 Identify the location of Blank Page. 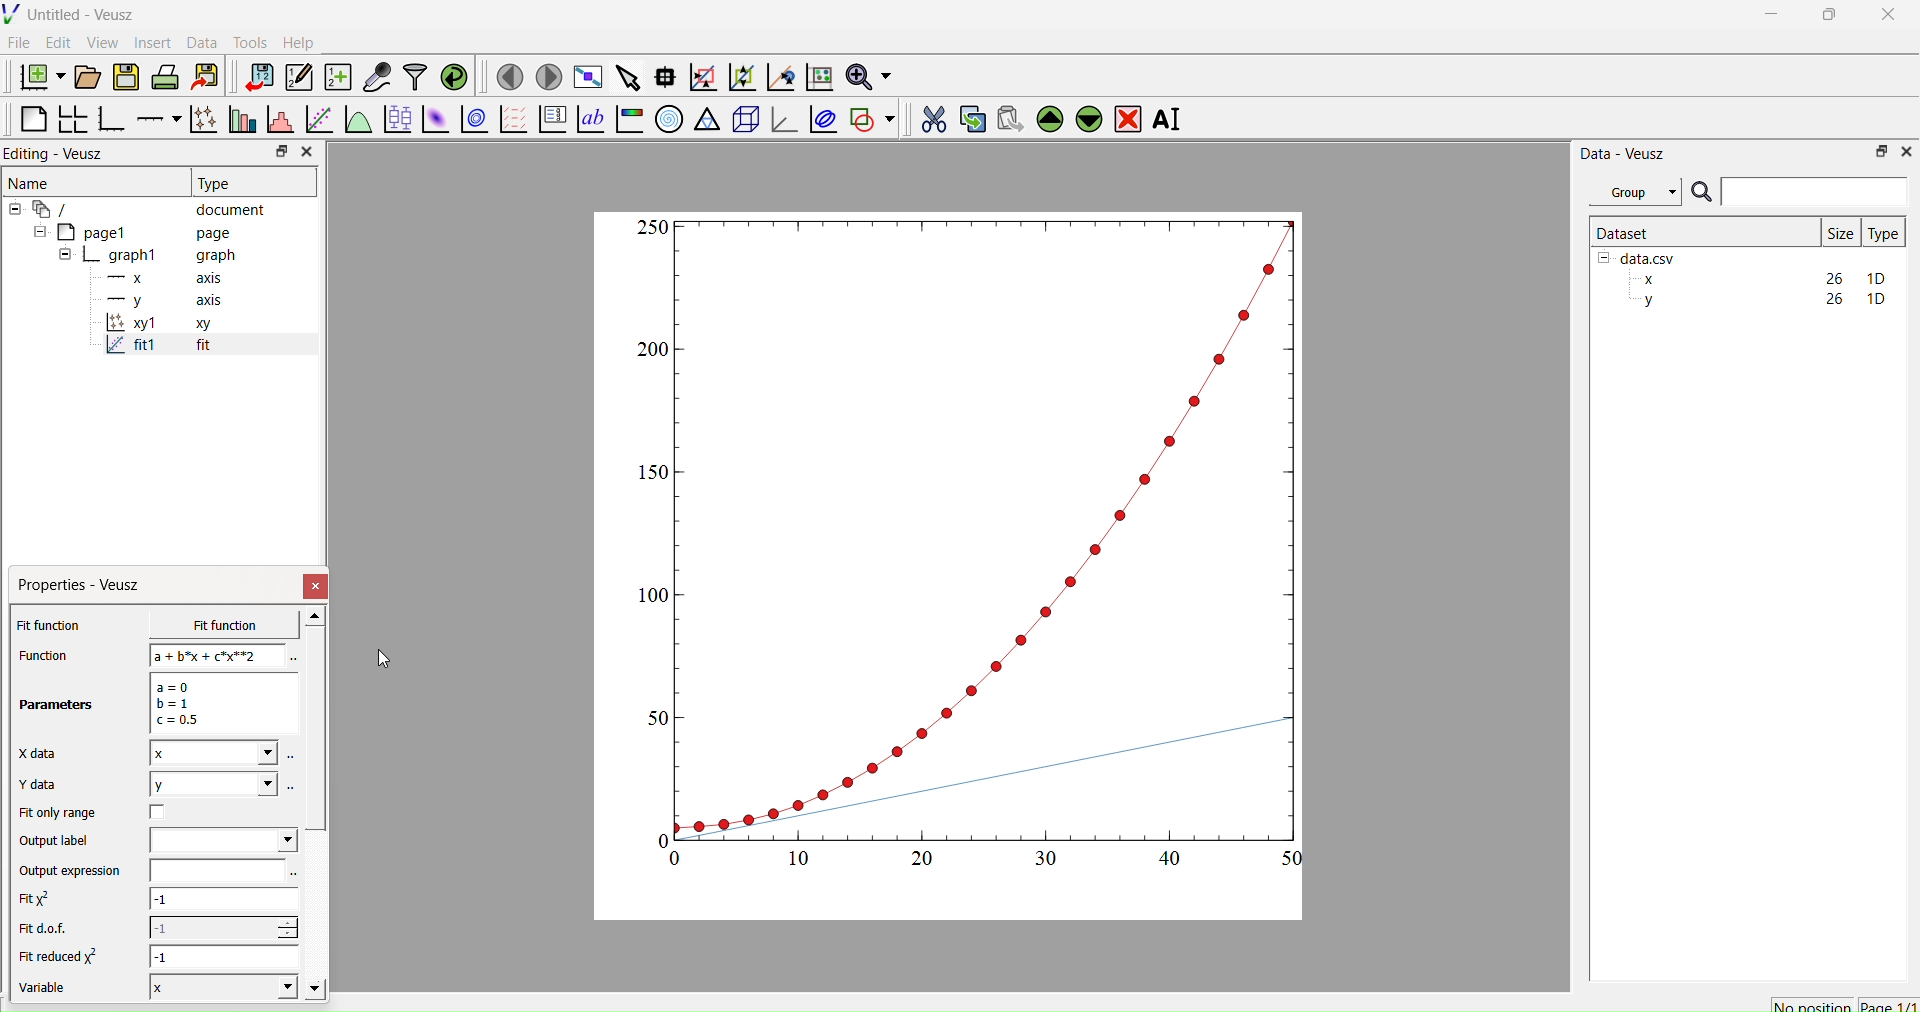
(33, 119).